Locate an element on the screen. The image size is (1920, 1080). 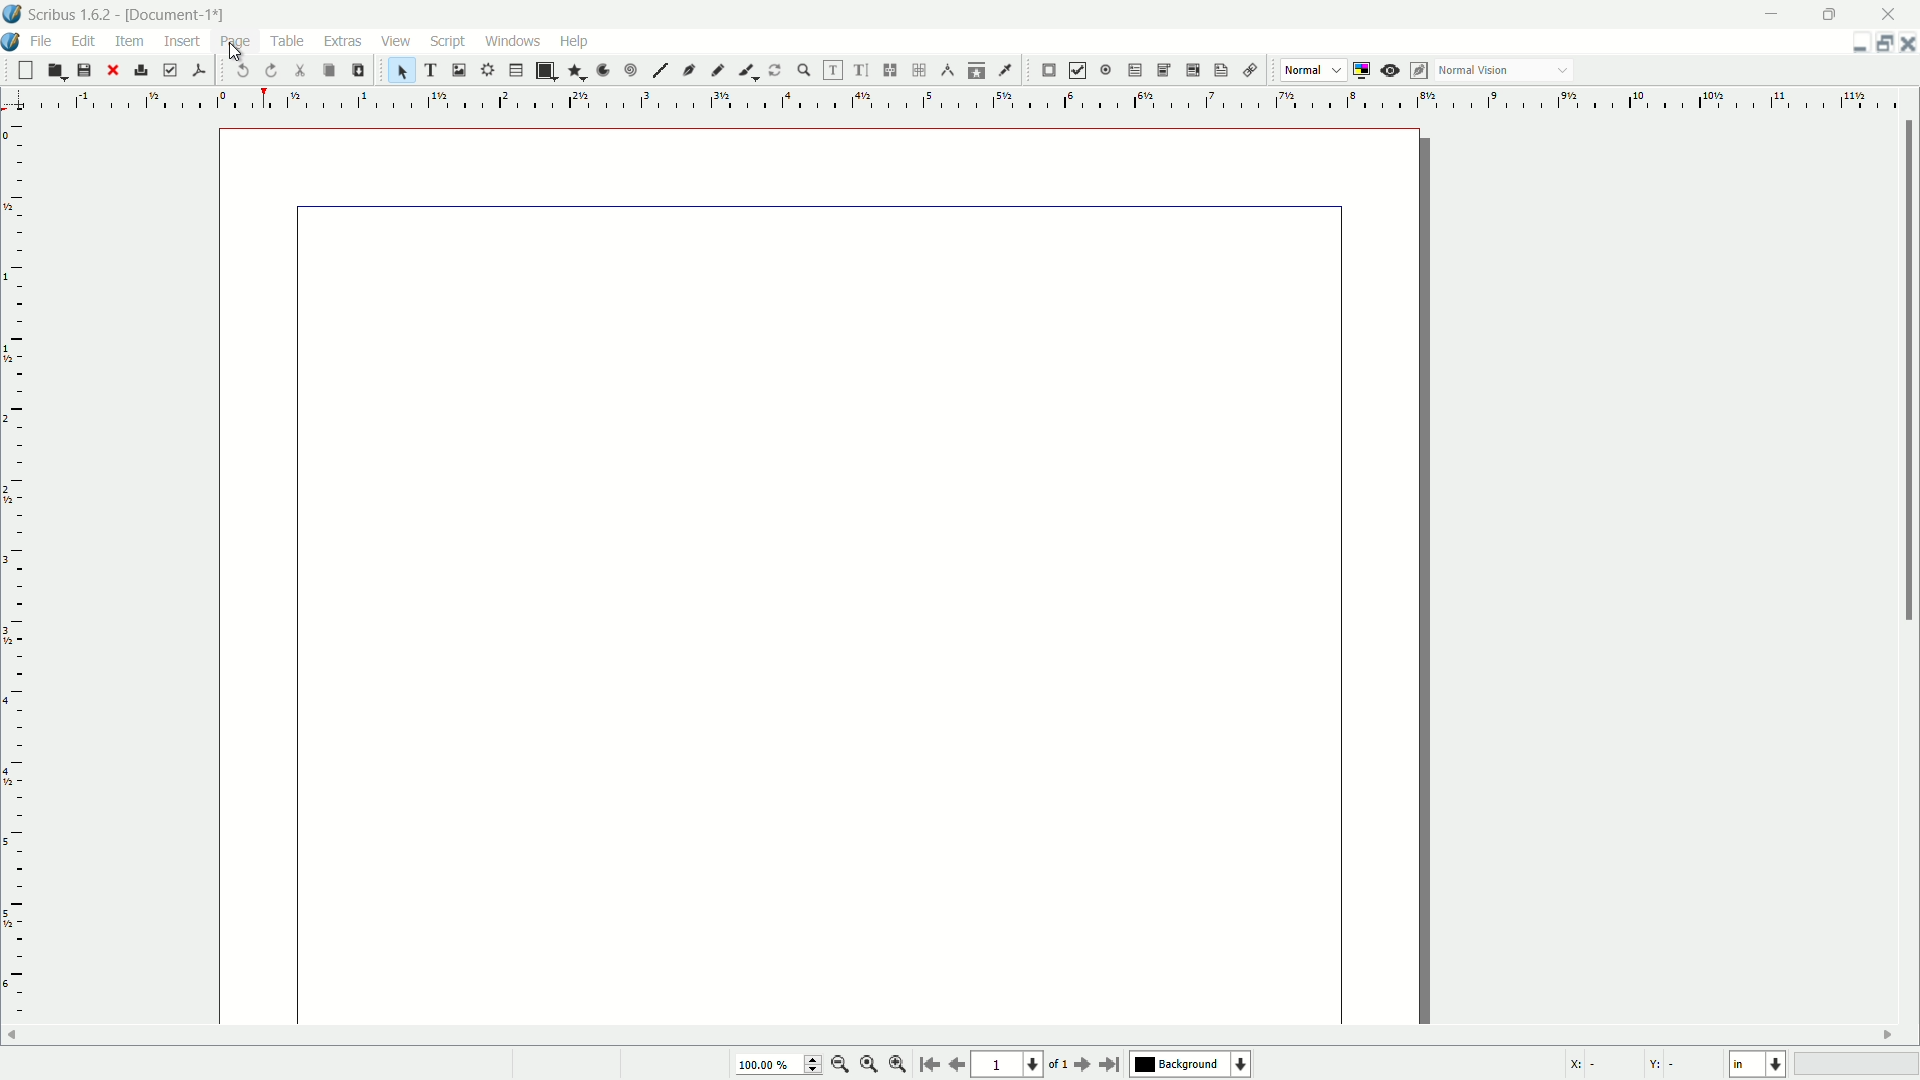
zoom in is located at coordinates (898, 1065).